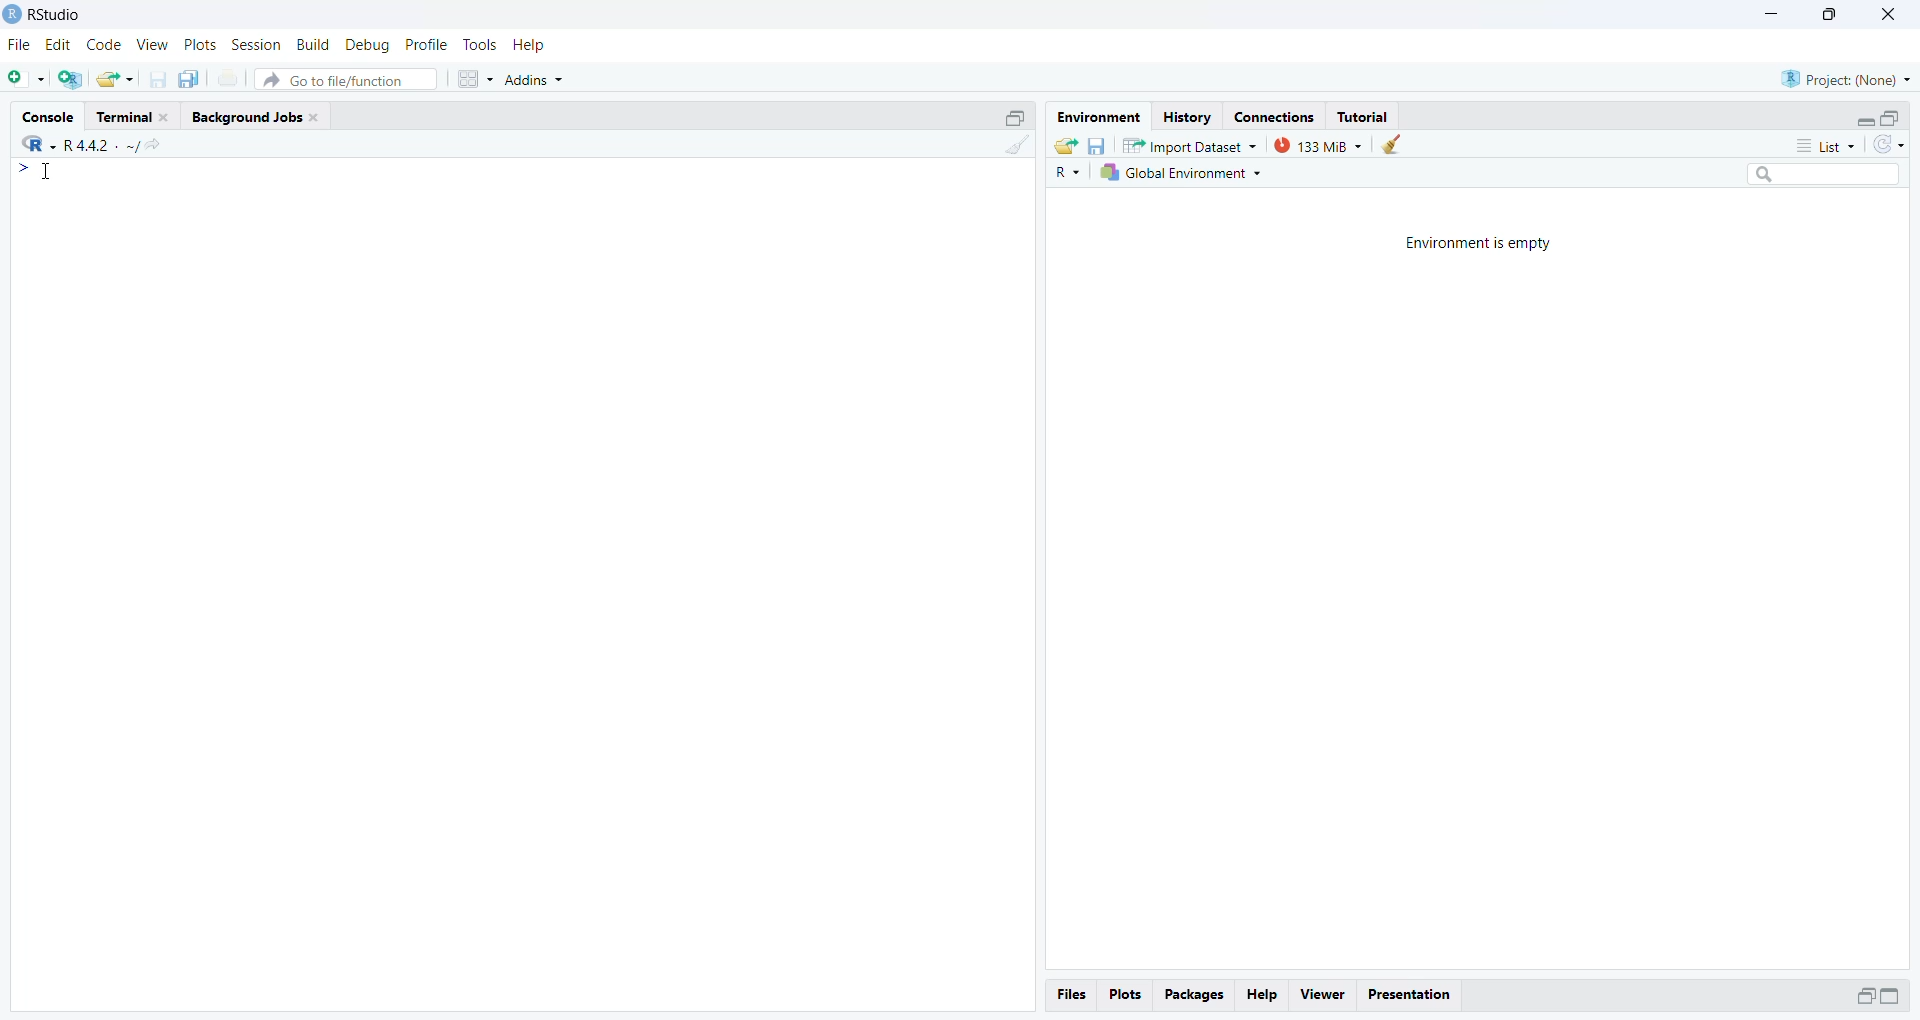 Image resolution: width=1920 pixels, height=1020 pixels. Describe the element at coordinates (1890, 997) in the screenshot. I see `Maximize` at that location.